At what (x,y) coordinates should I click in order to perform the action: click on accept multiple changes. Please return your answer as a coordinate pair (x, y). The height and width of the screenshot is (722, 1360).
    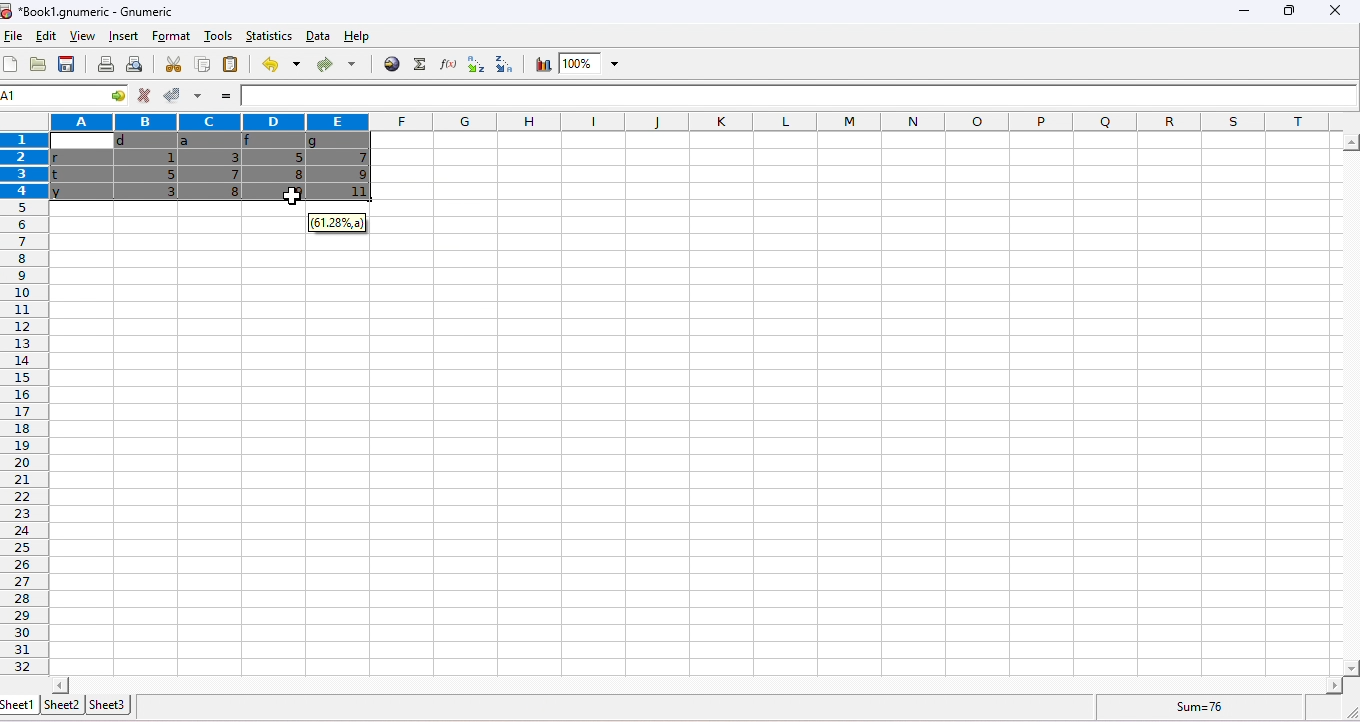
    Looking at the image, I should click on (196, 96).